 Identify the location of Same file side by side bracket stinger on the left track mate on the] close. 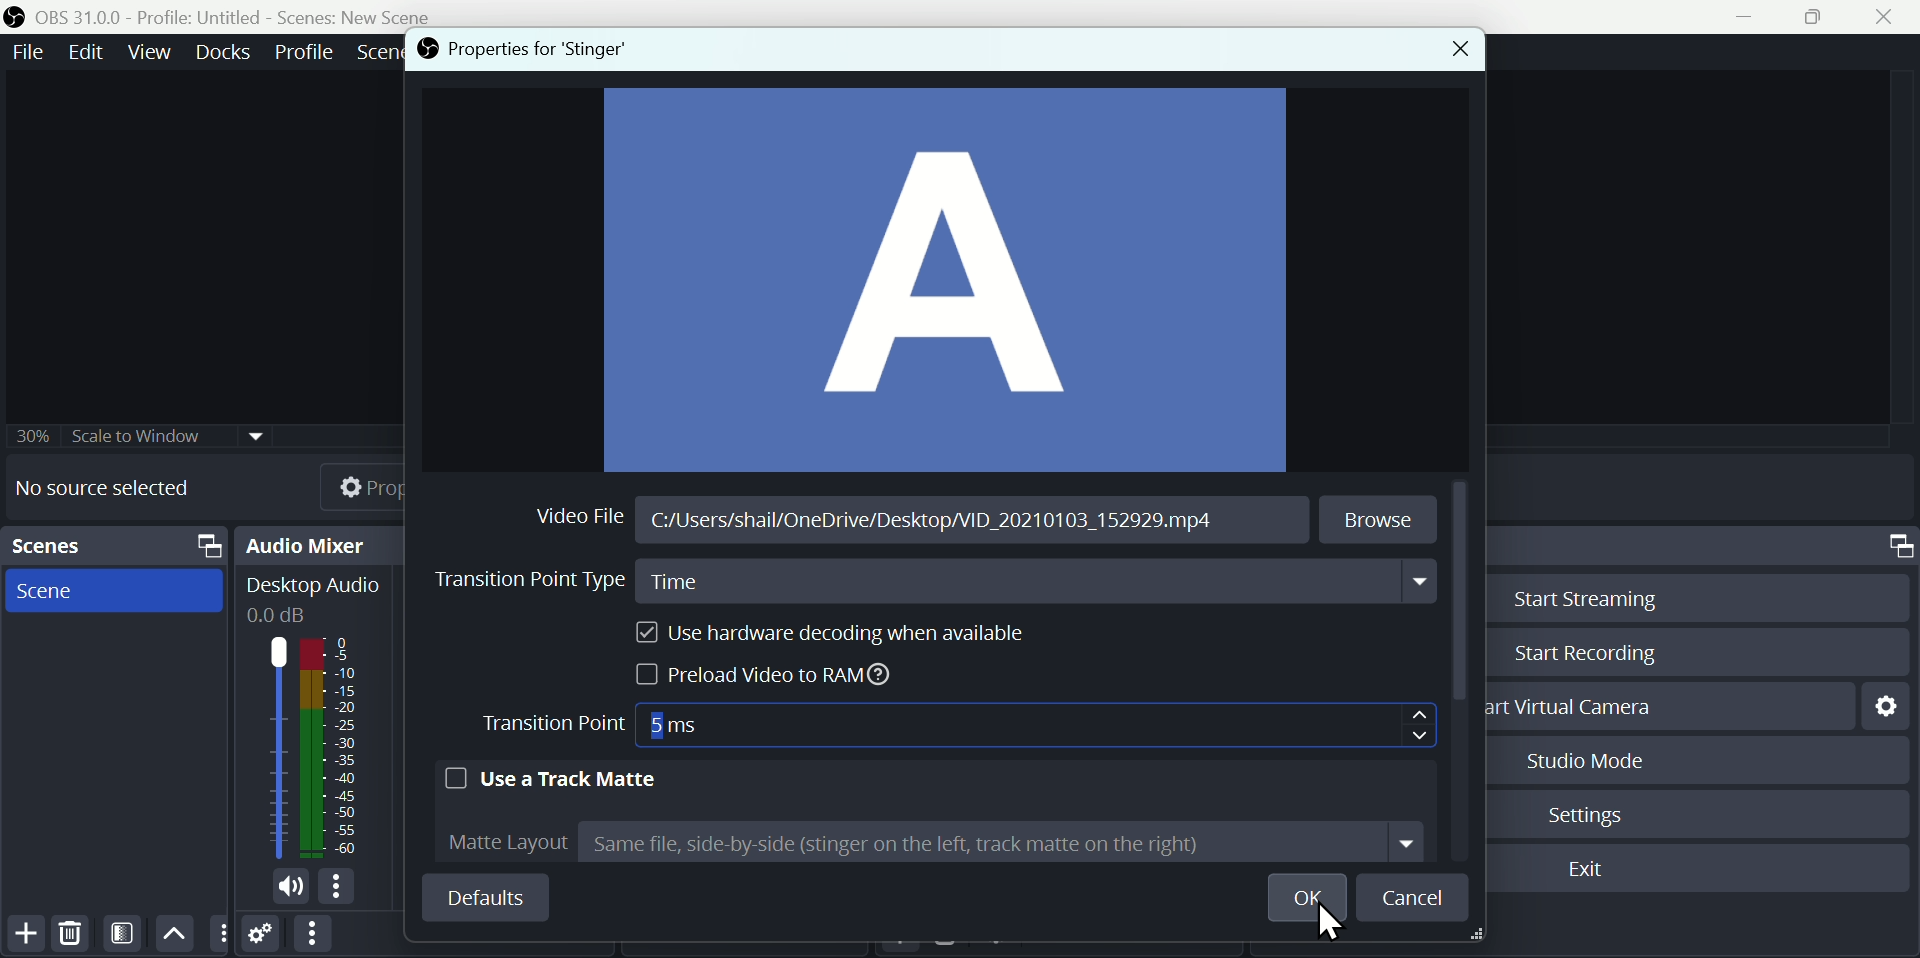
(1003, 846).